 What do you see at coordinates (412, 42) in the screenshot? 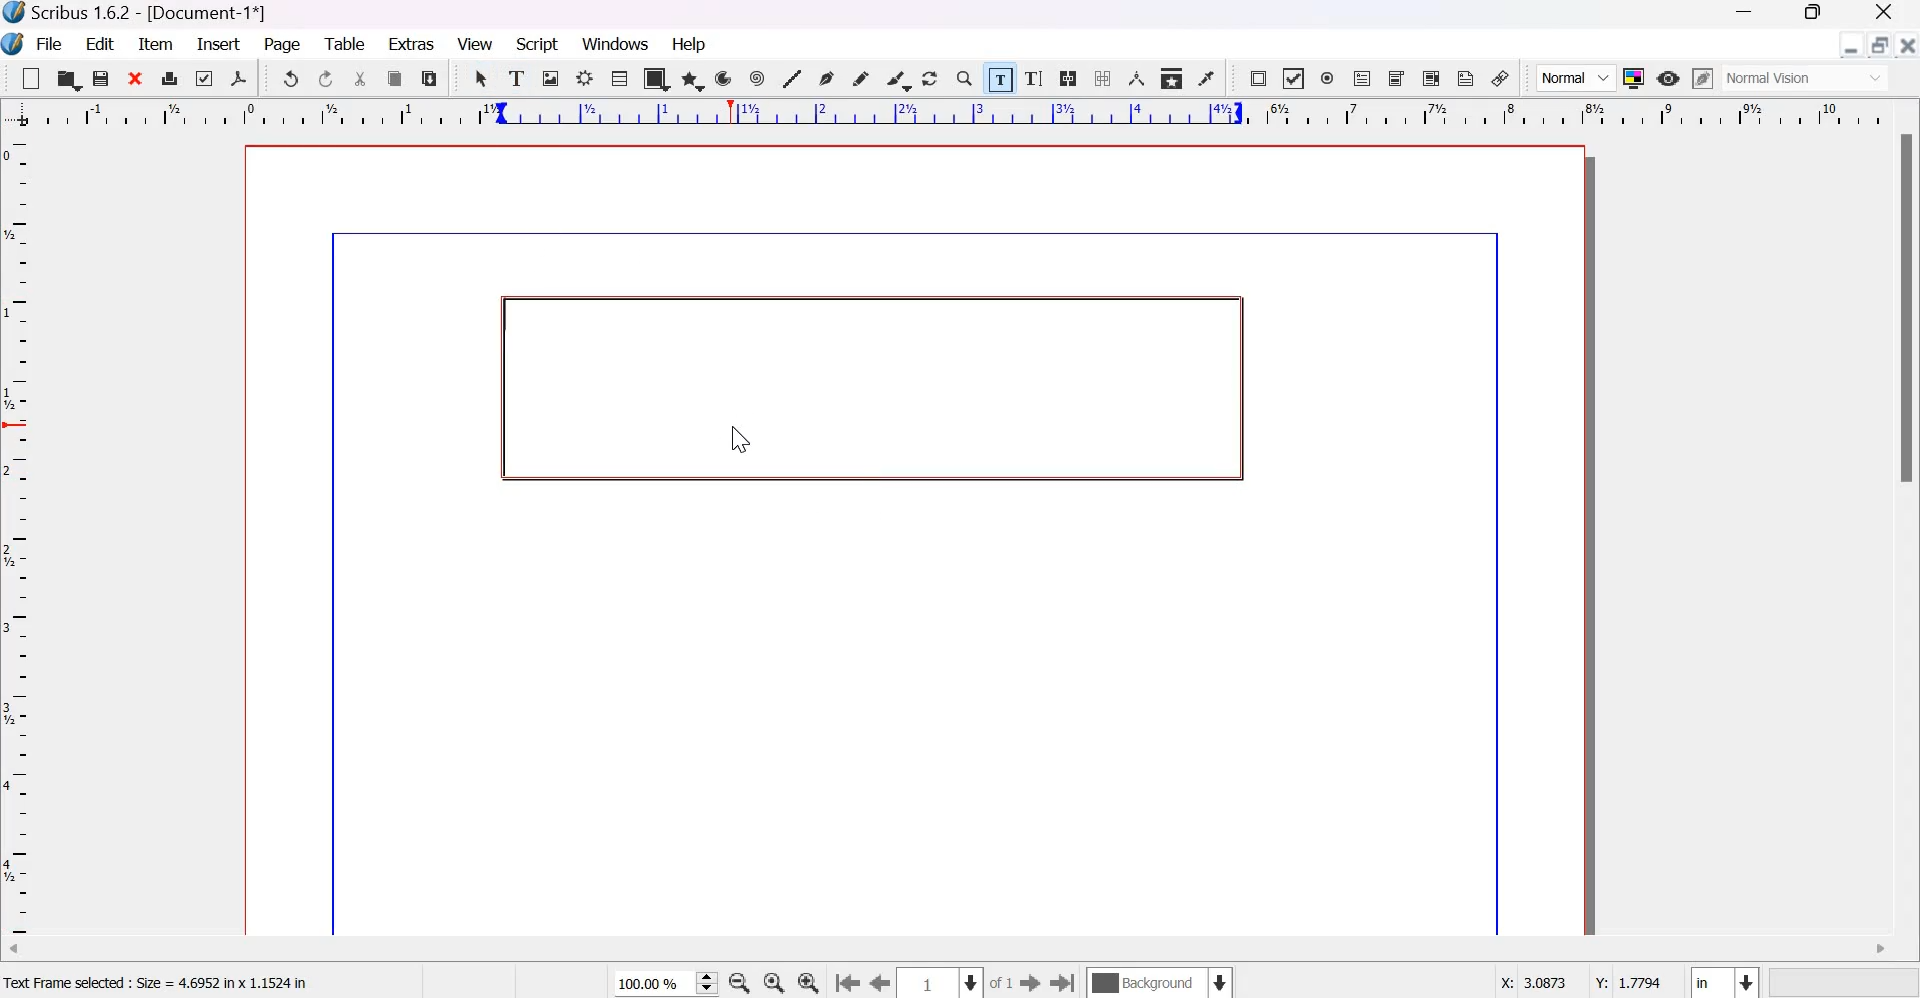
I see `Extras` at bounding box center [412, 42].